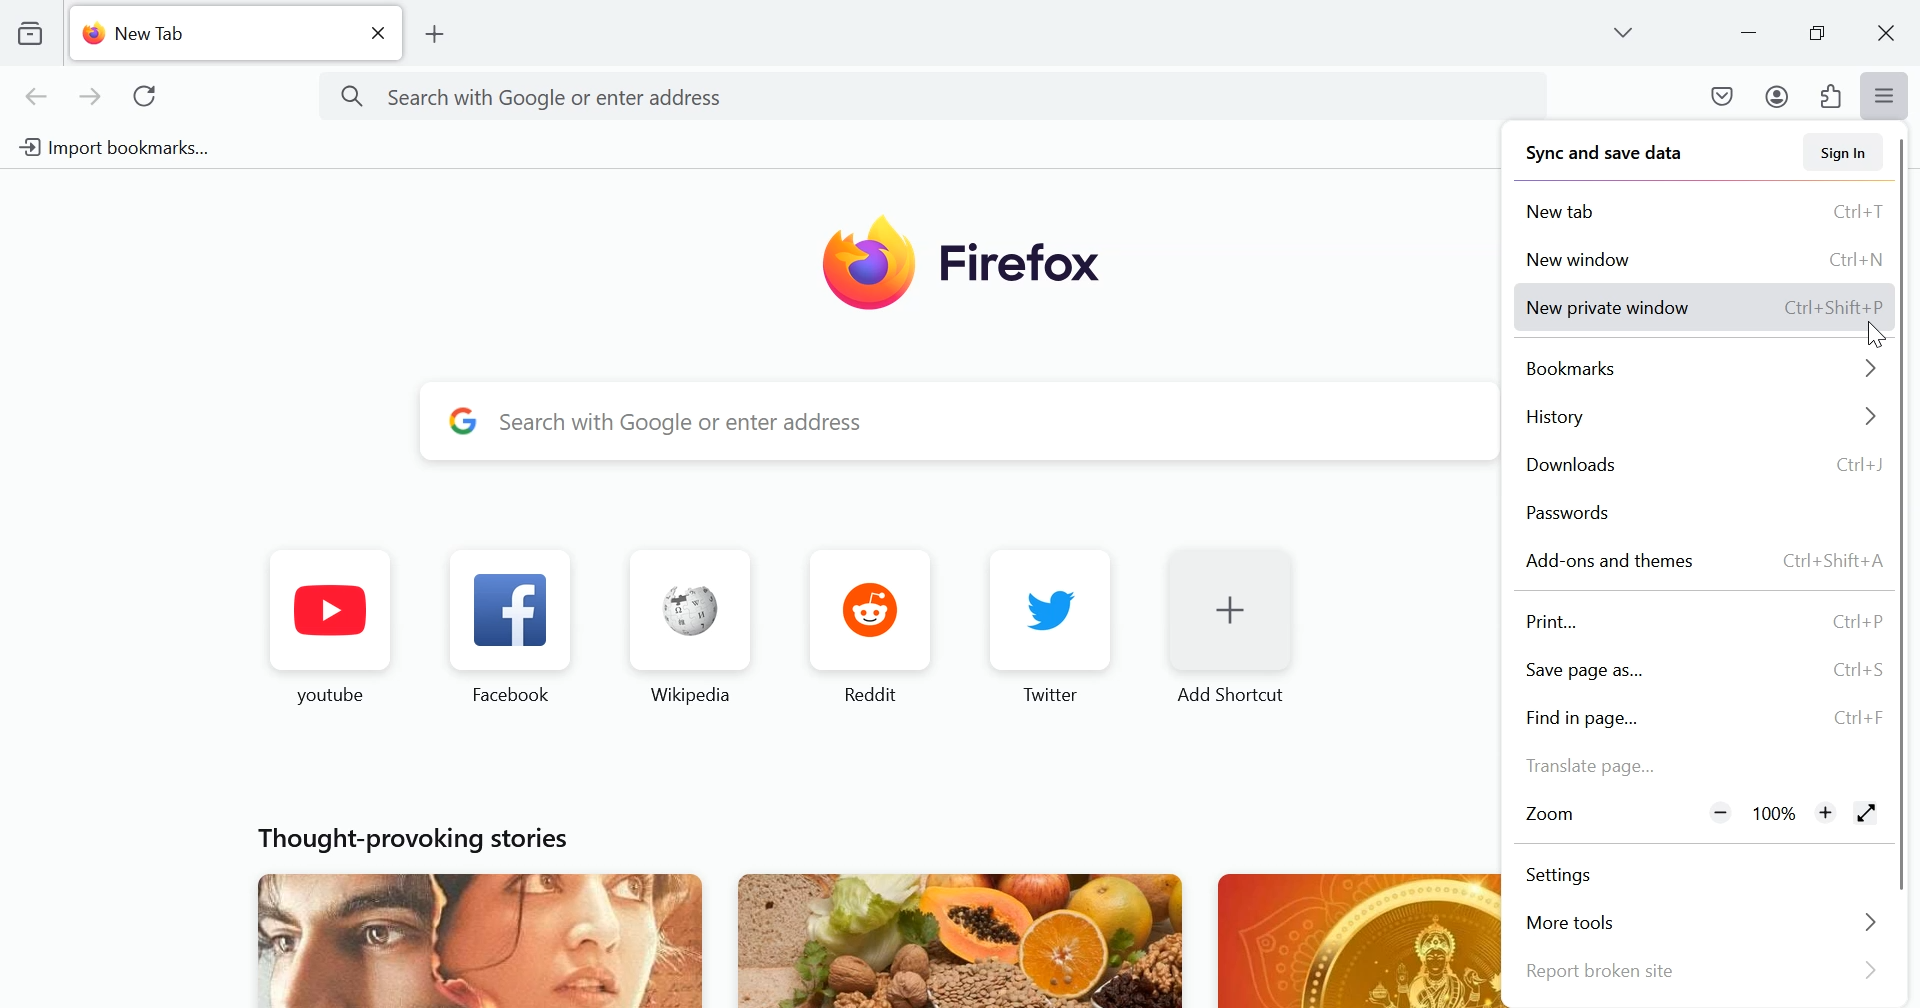  Describe the element at coordinates (1704, 210) in the screenshot. I see `new tab` at that location.